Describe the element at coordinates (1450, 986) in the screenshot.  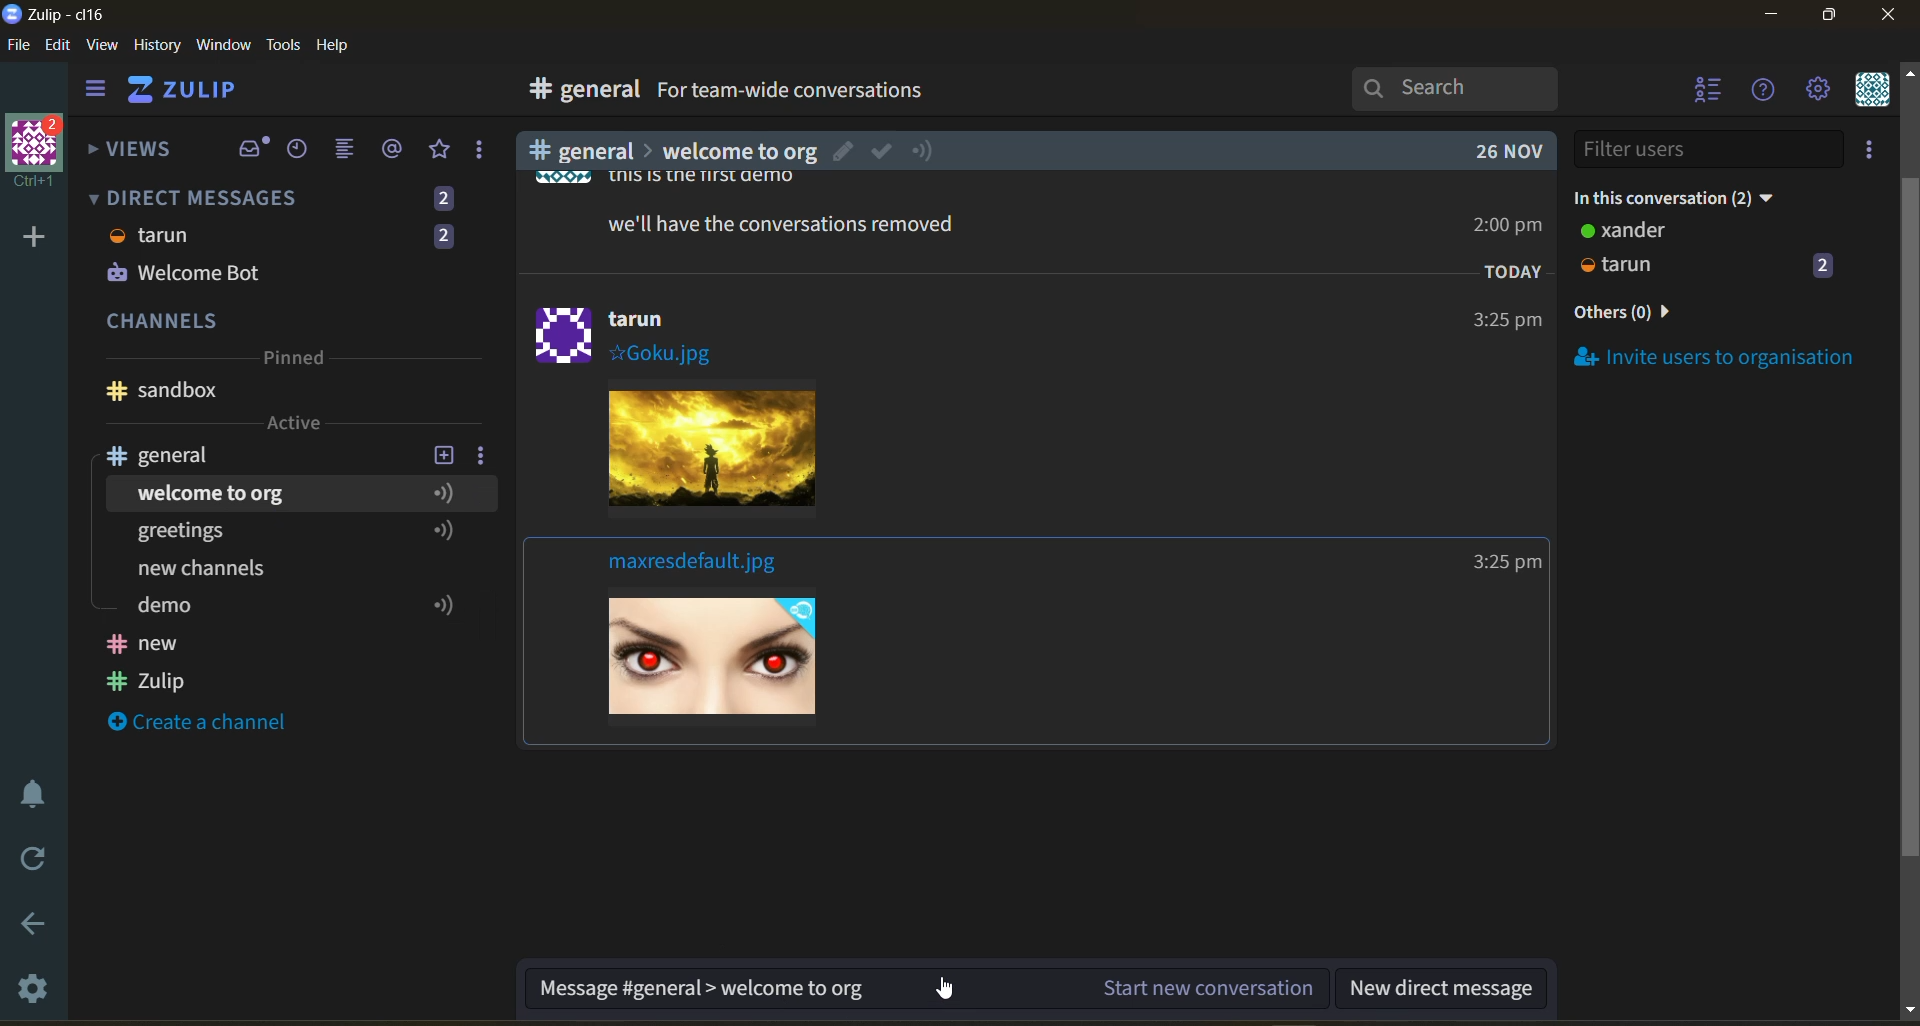
I see `new direct message` at that location.